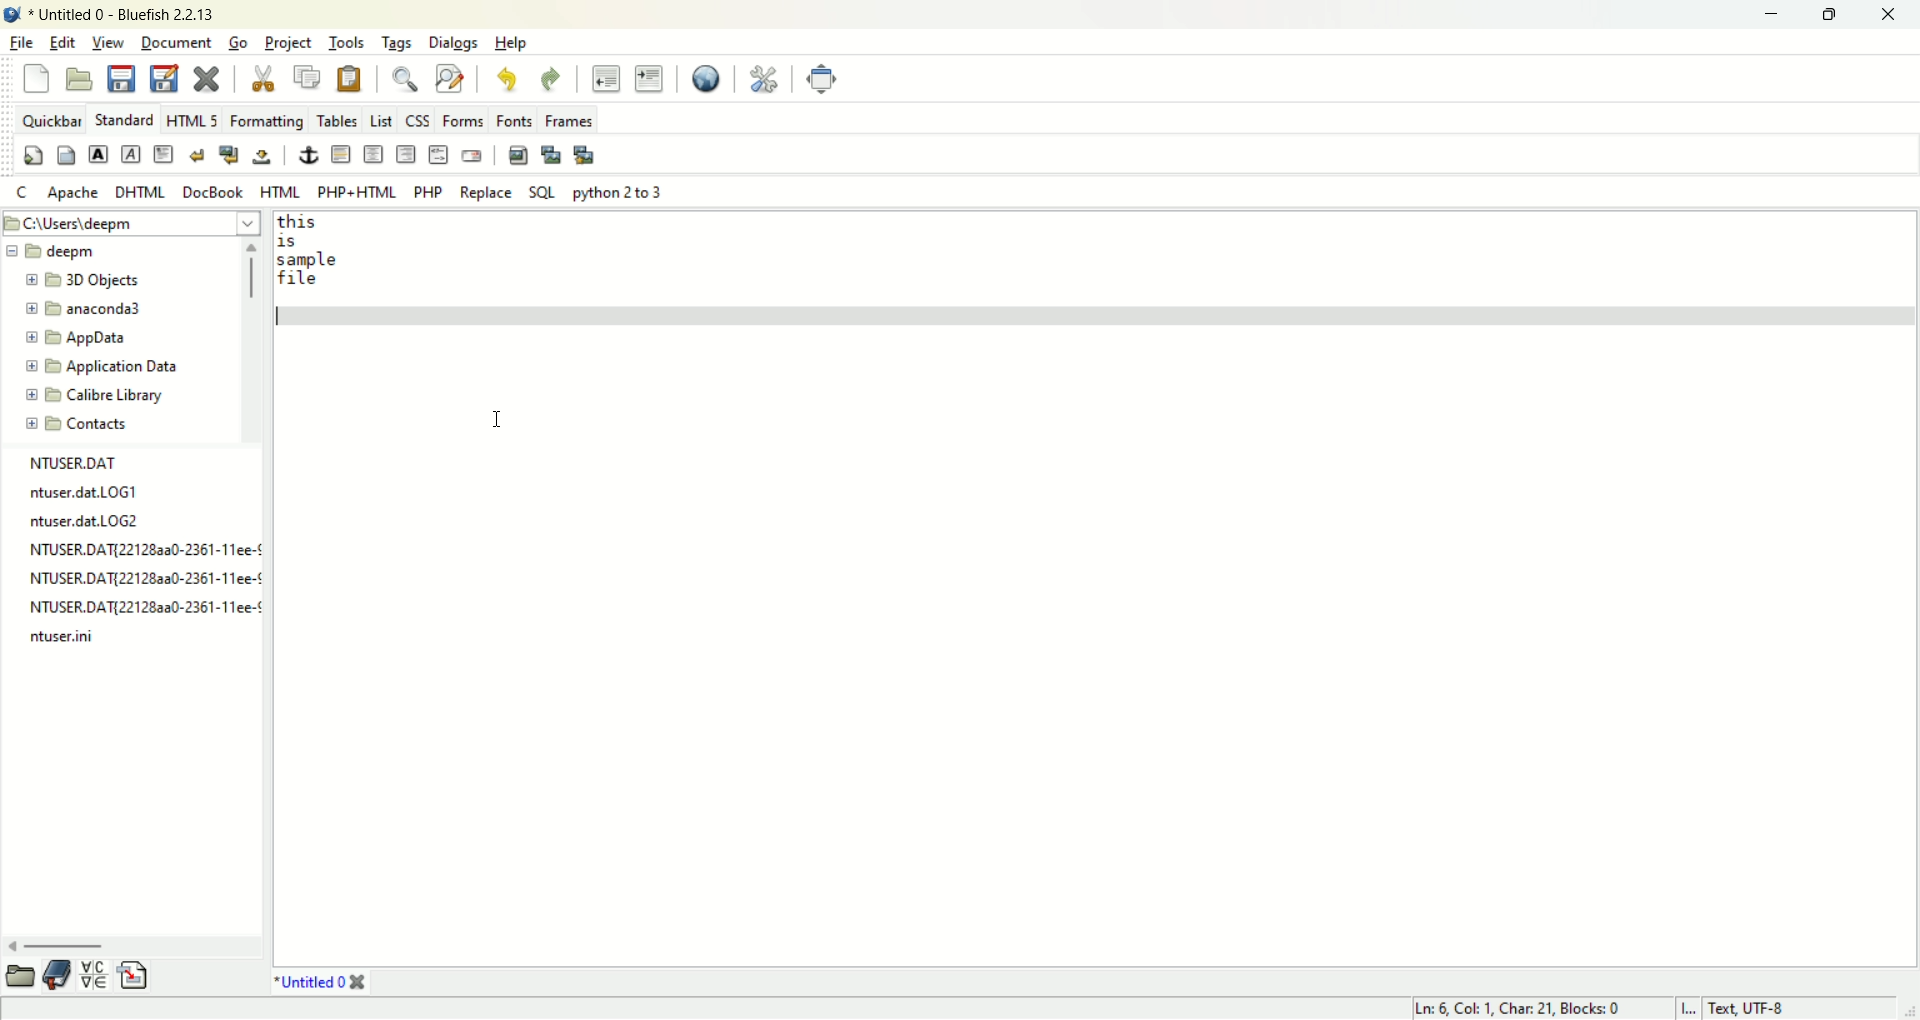 Image resolution: width=1920 pixels, height=1020 pixels. Describe the element at coordinates (85, 490) in the screenshot. I see `ntuser.dat.LOG1` at that location.